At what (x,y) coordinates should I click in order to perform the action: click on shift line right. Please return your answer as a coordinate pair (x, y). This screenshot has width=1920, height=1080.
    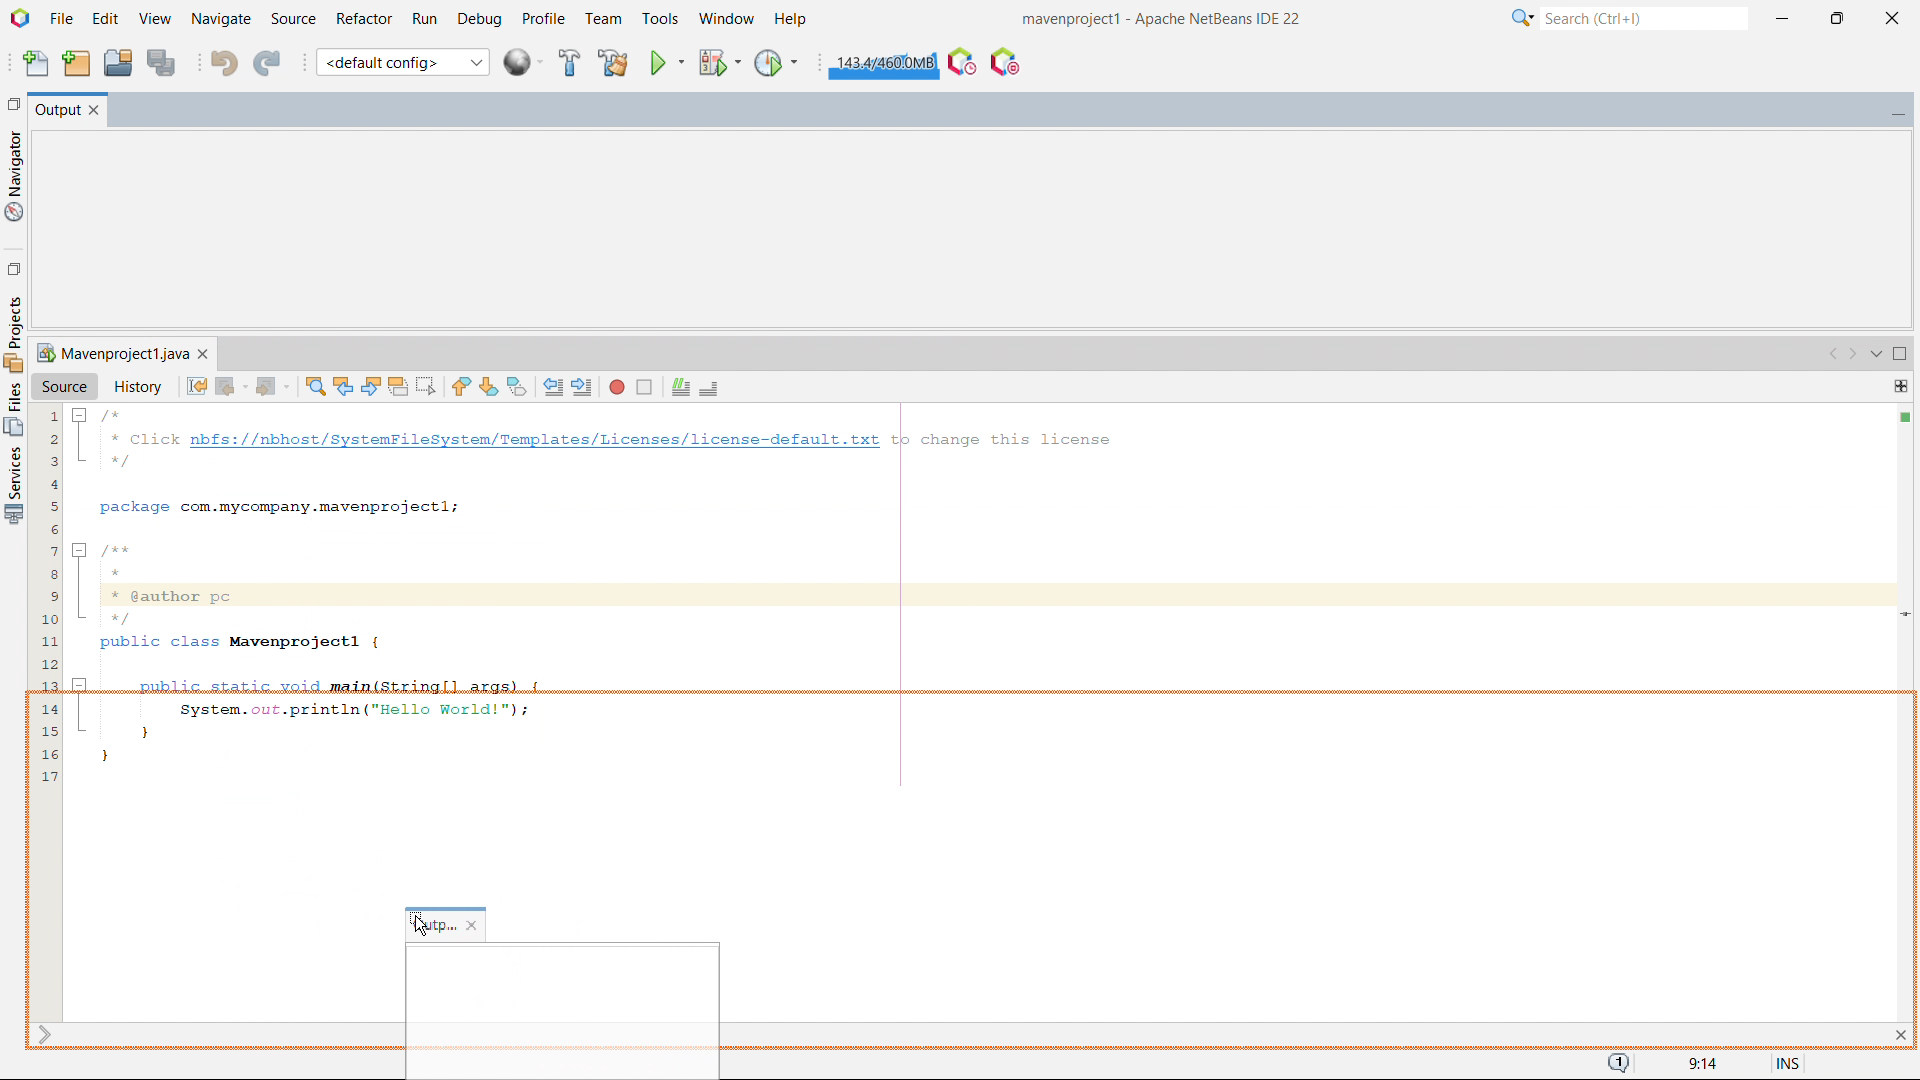
    Looking at the image, I should click on (584, 386).